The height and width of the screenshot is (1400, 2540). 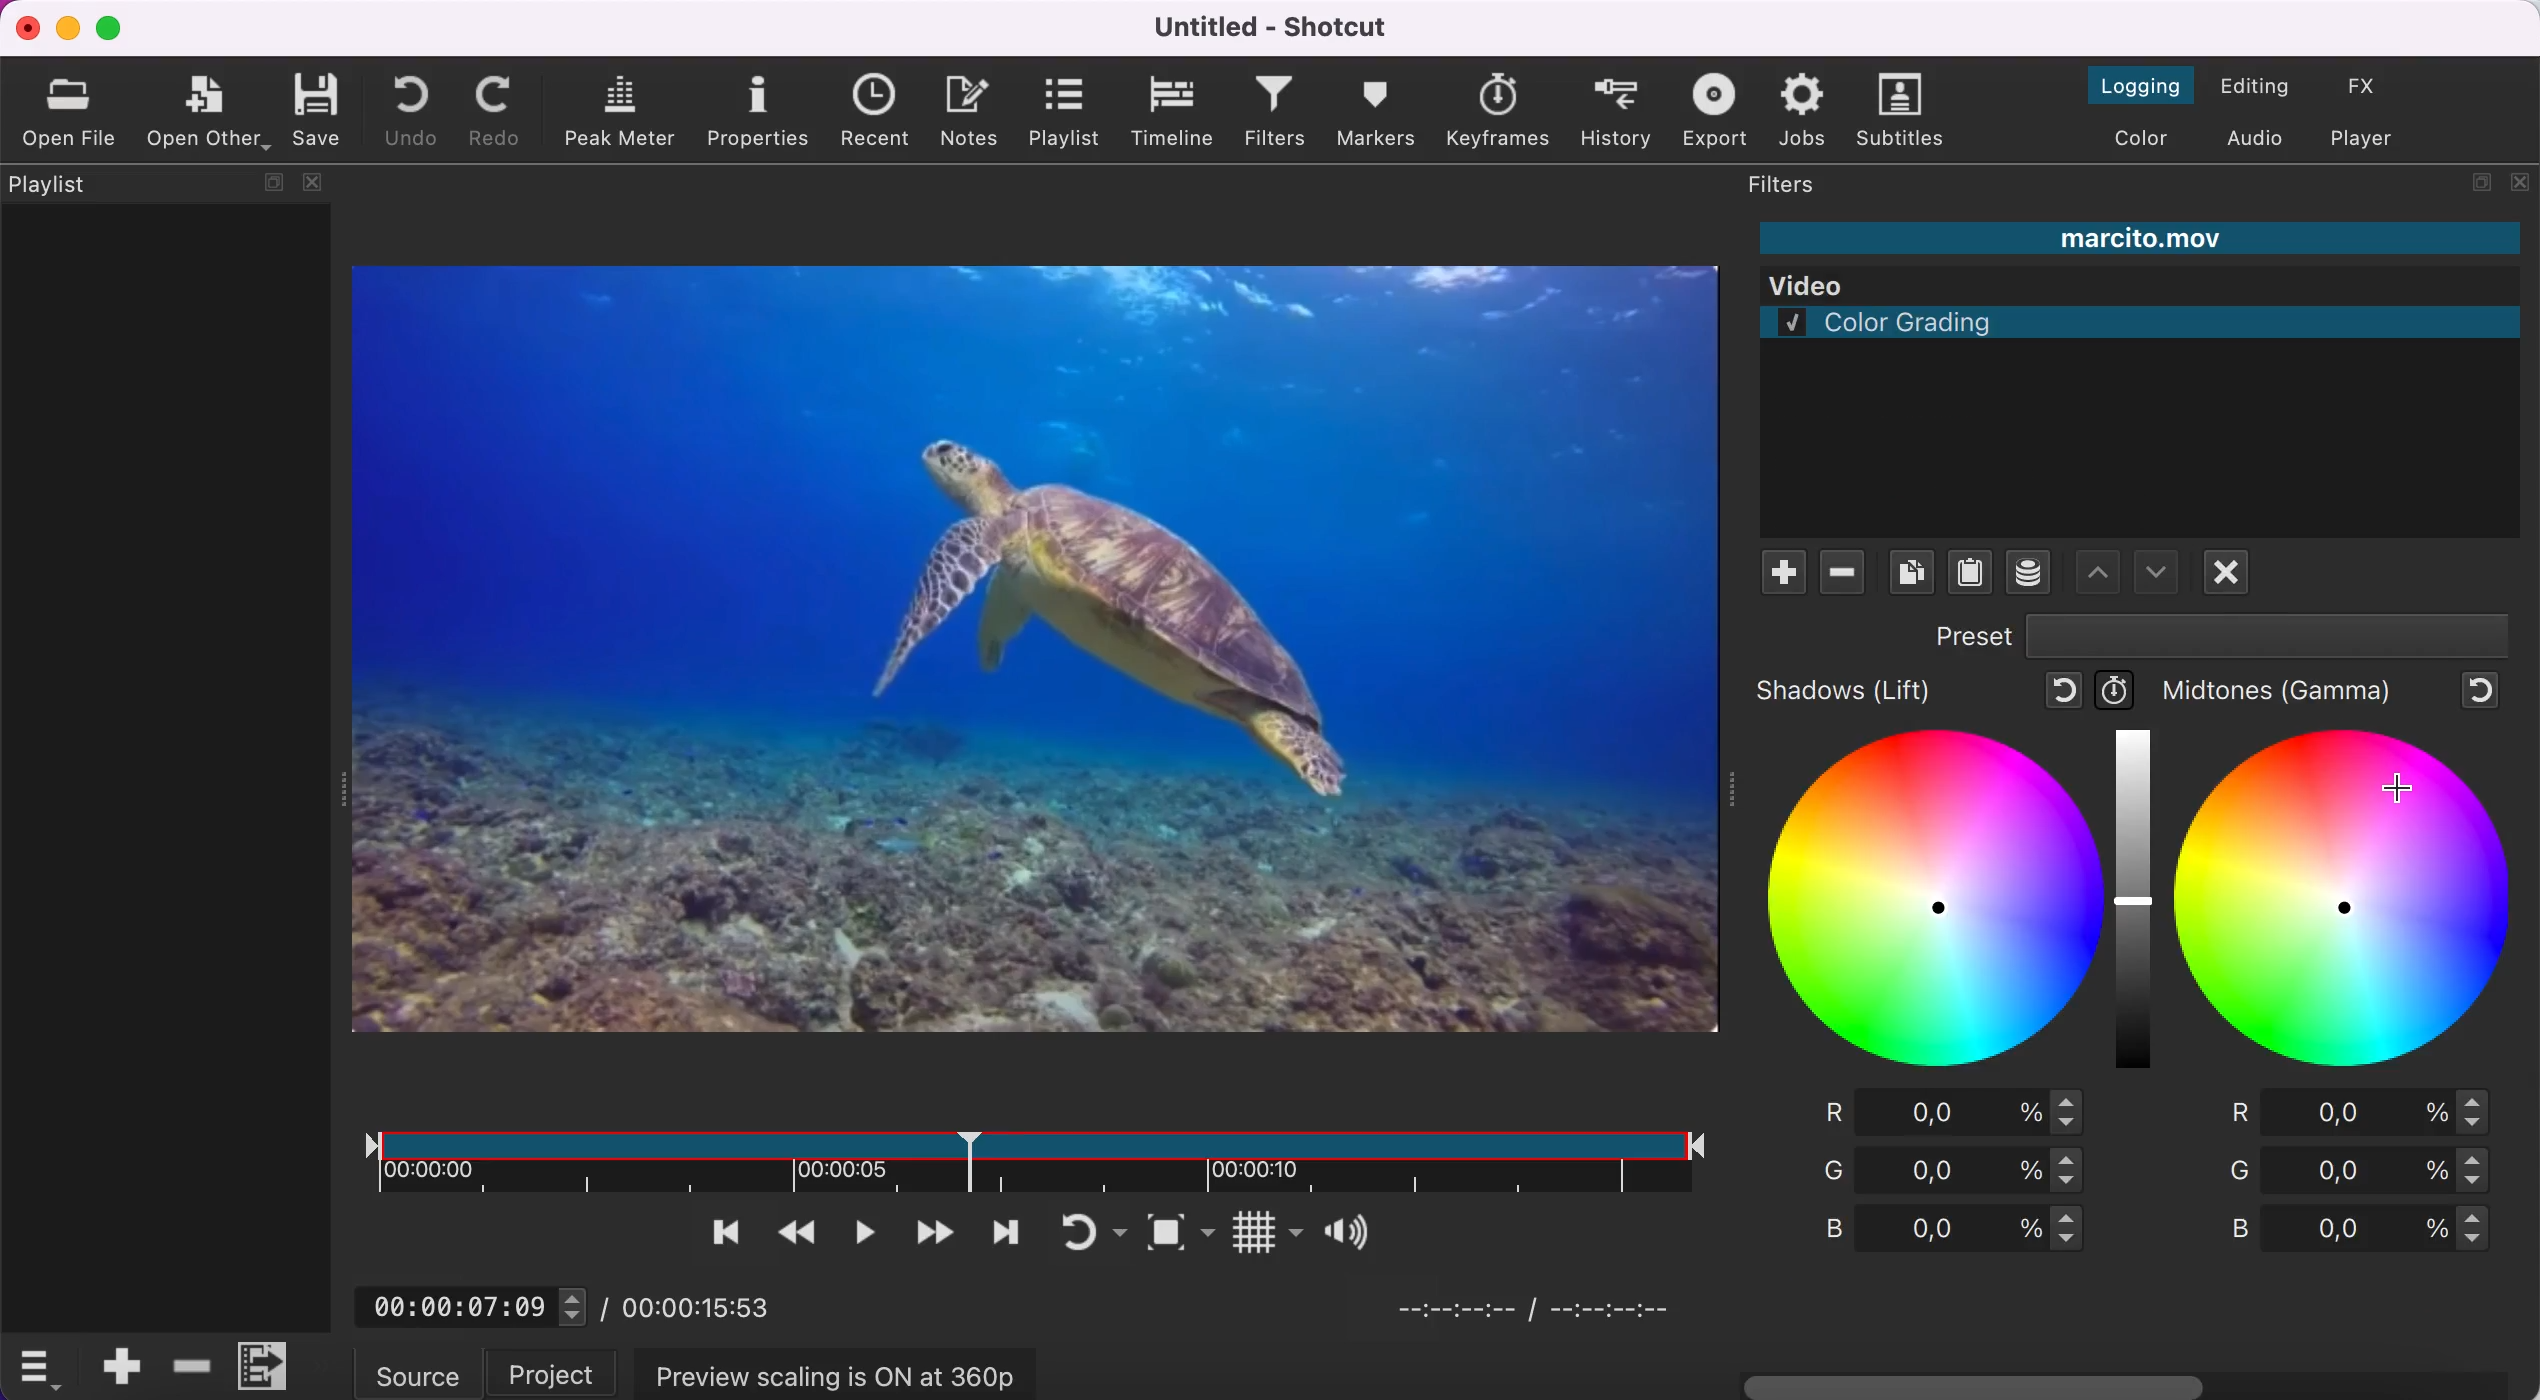 I want to click on markers, so click(x=1378, y=114).